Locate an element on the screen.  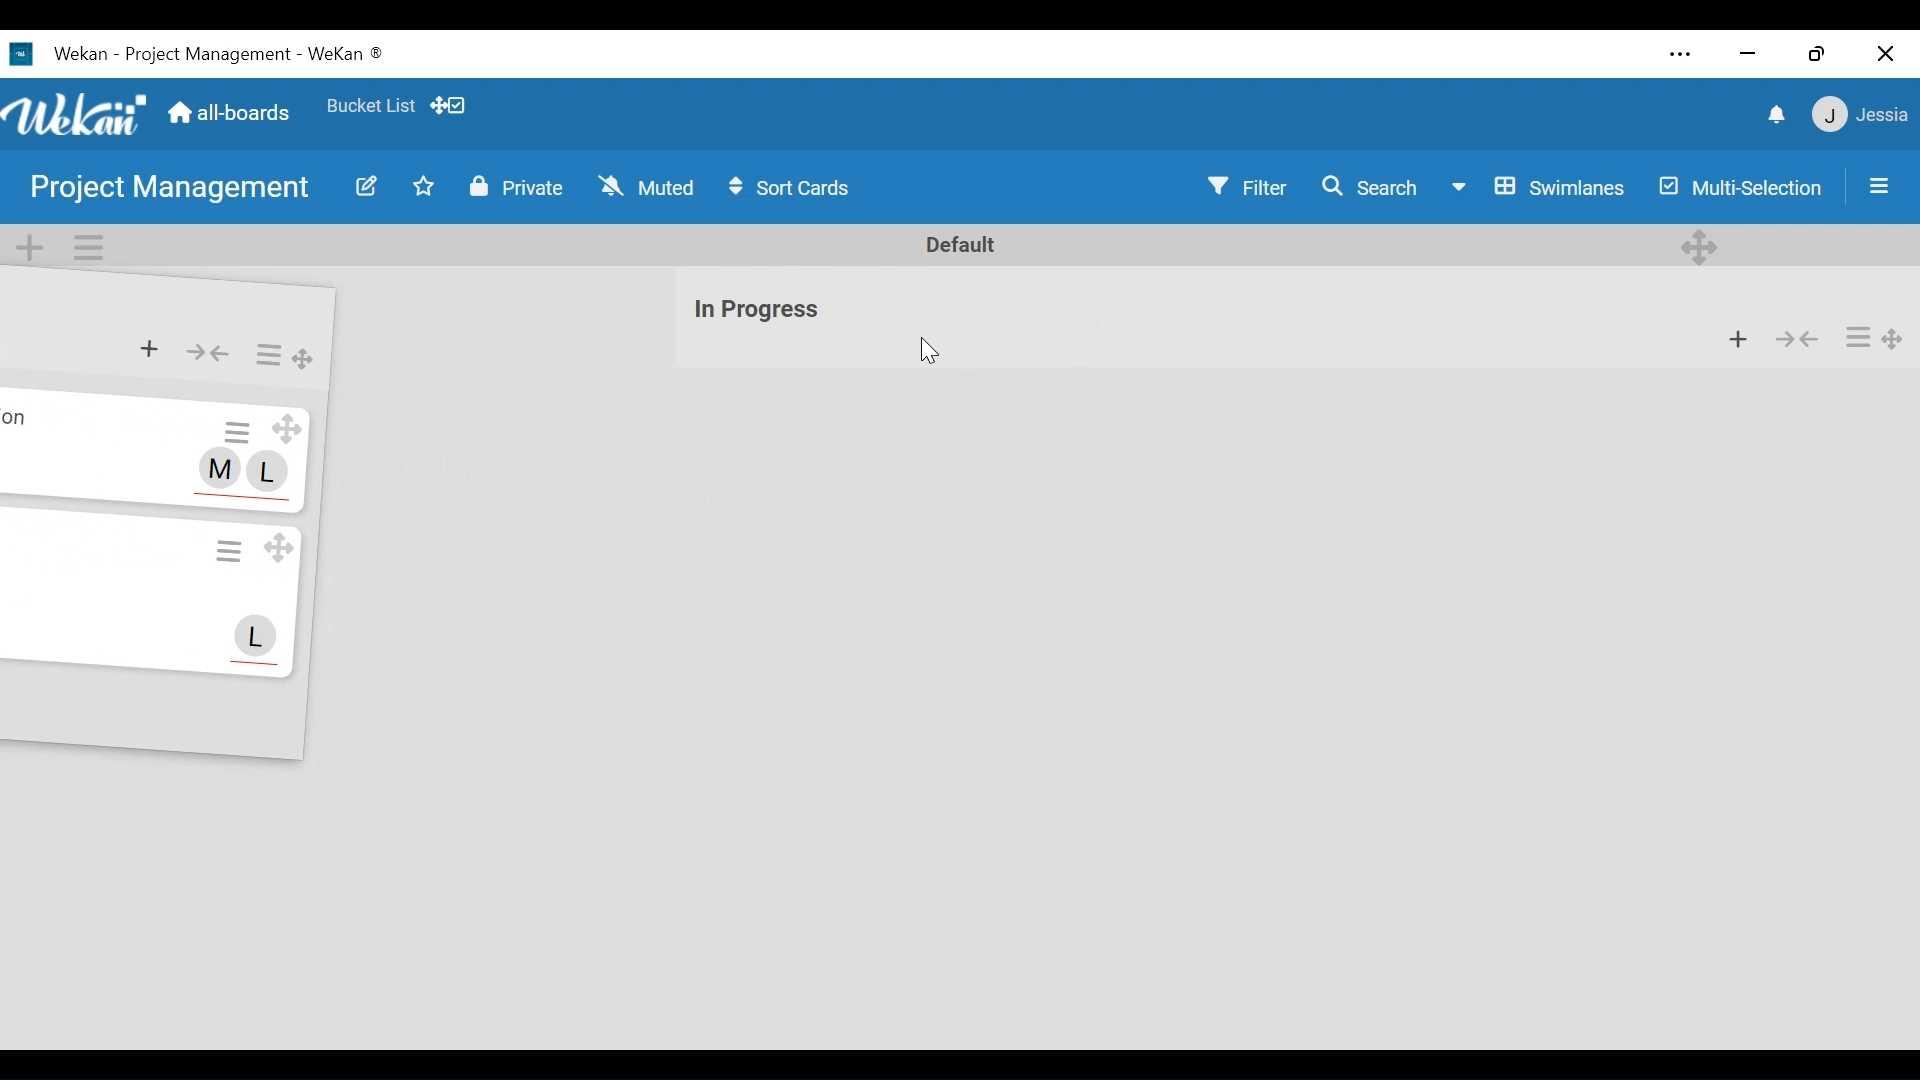
close is located at coordinates (1882, 53).